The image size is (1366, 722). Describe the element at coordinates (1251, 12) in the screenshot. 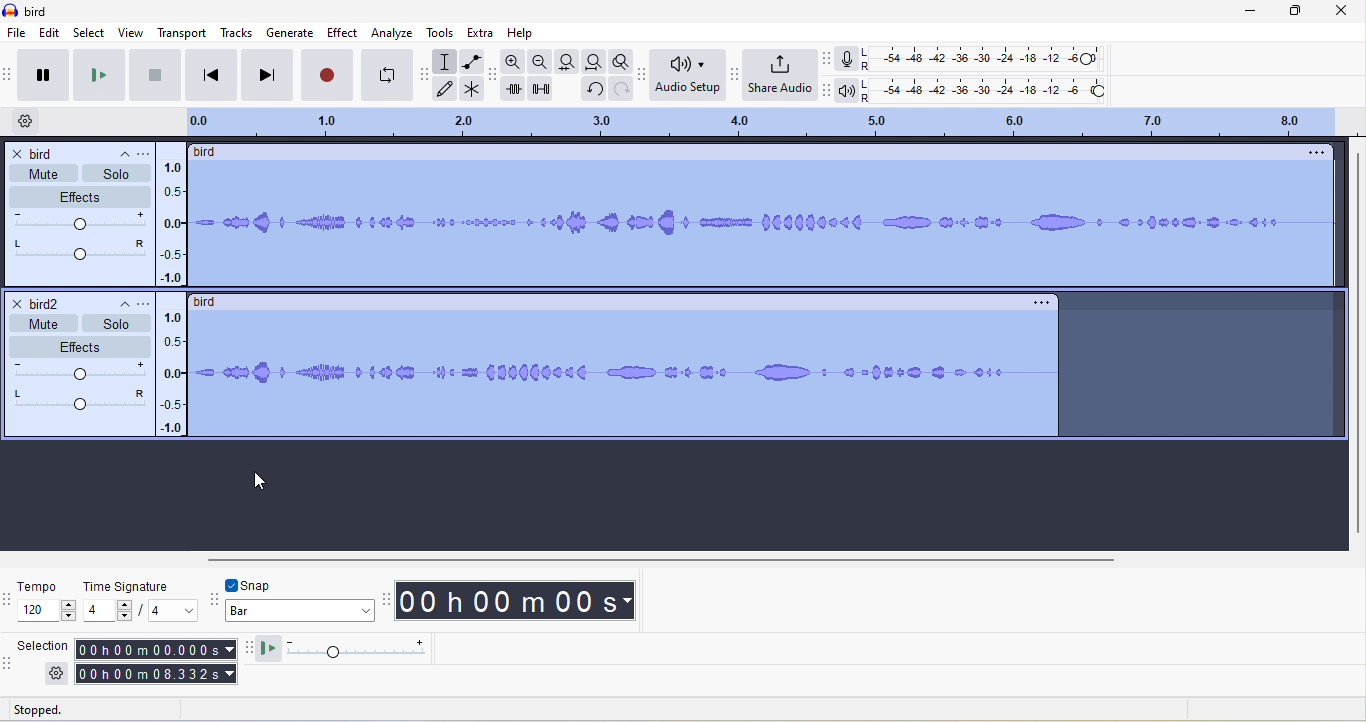

I see `minimize` at that location.